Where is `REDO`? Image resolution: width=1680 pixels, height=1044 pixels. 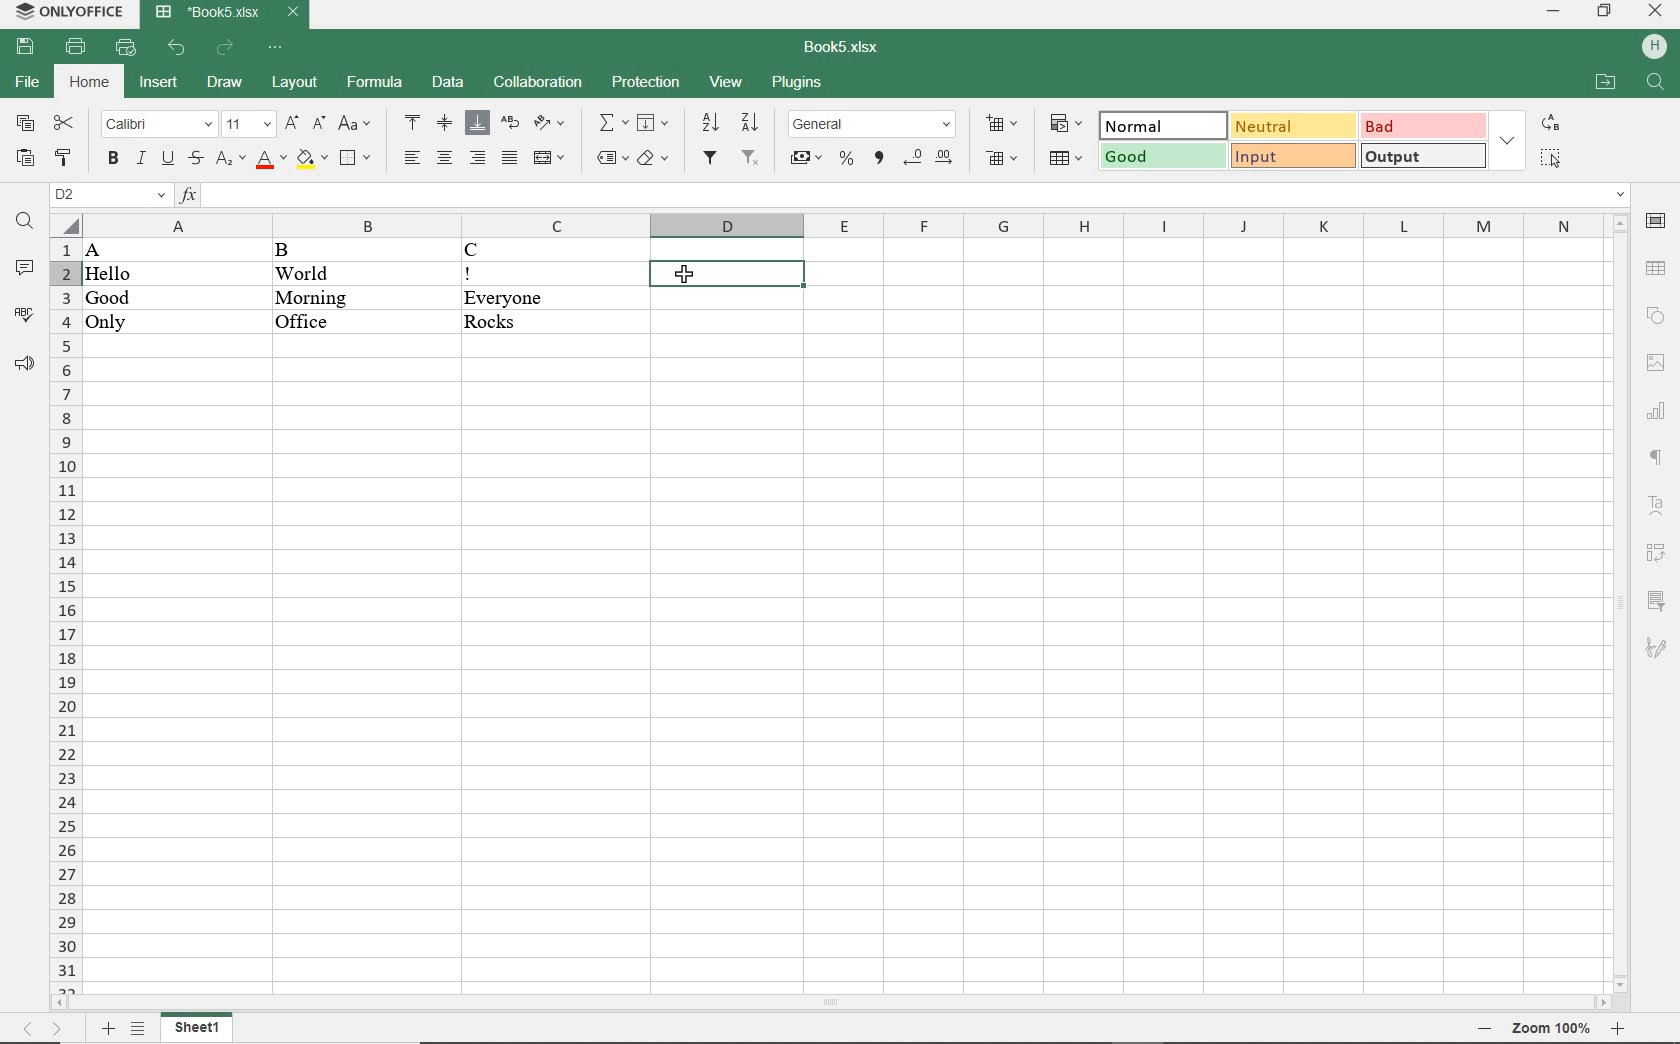 REDO is located at coordinates (225, 48).